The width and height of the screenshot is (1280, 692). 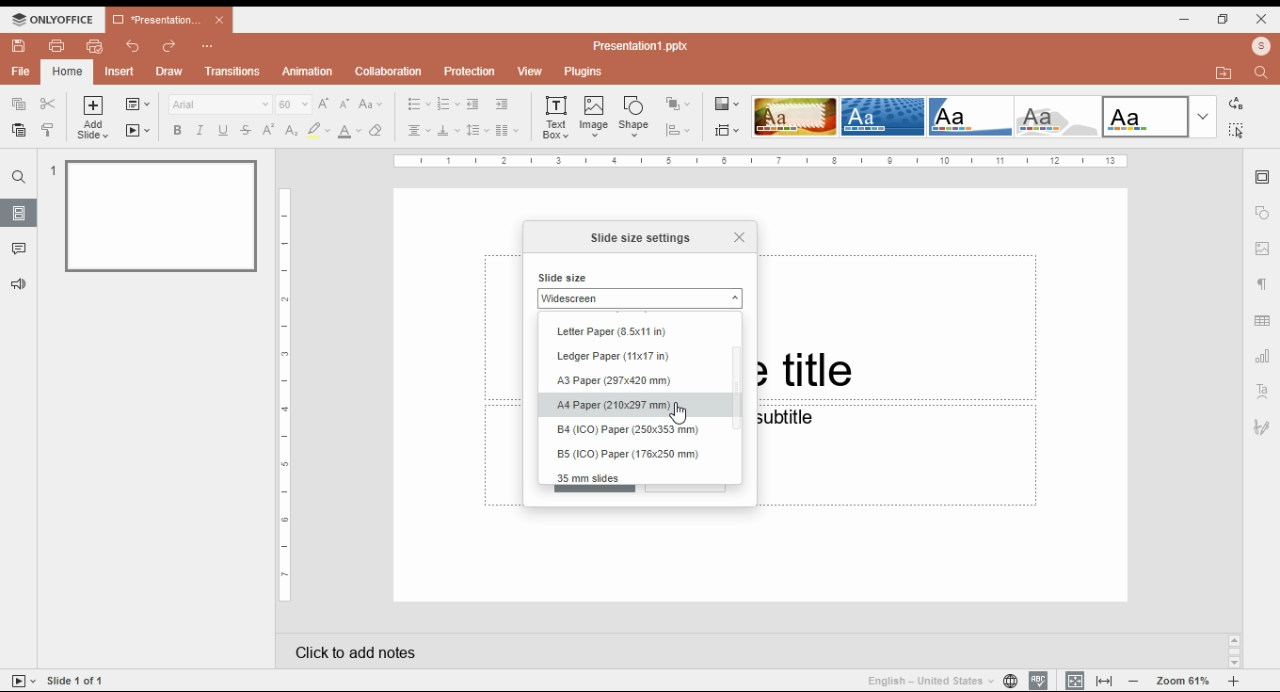 I want to click on slide them option, so click(x=795, y=116).